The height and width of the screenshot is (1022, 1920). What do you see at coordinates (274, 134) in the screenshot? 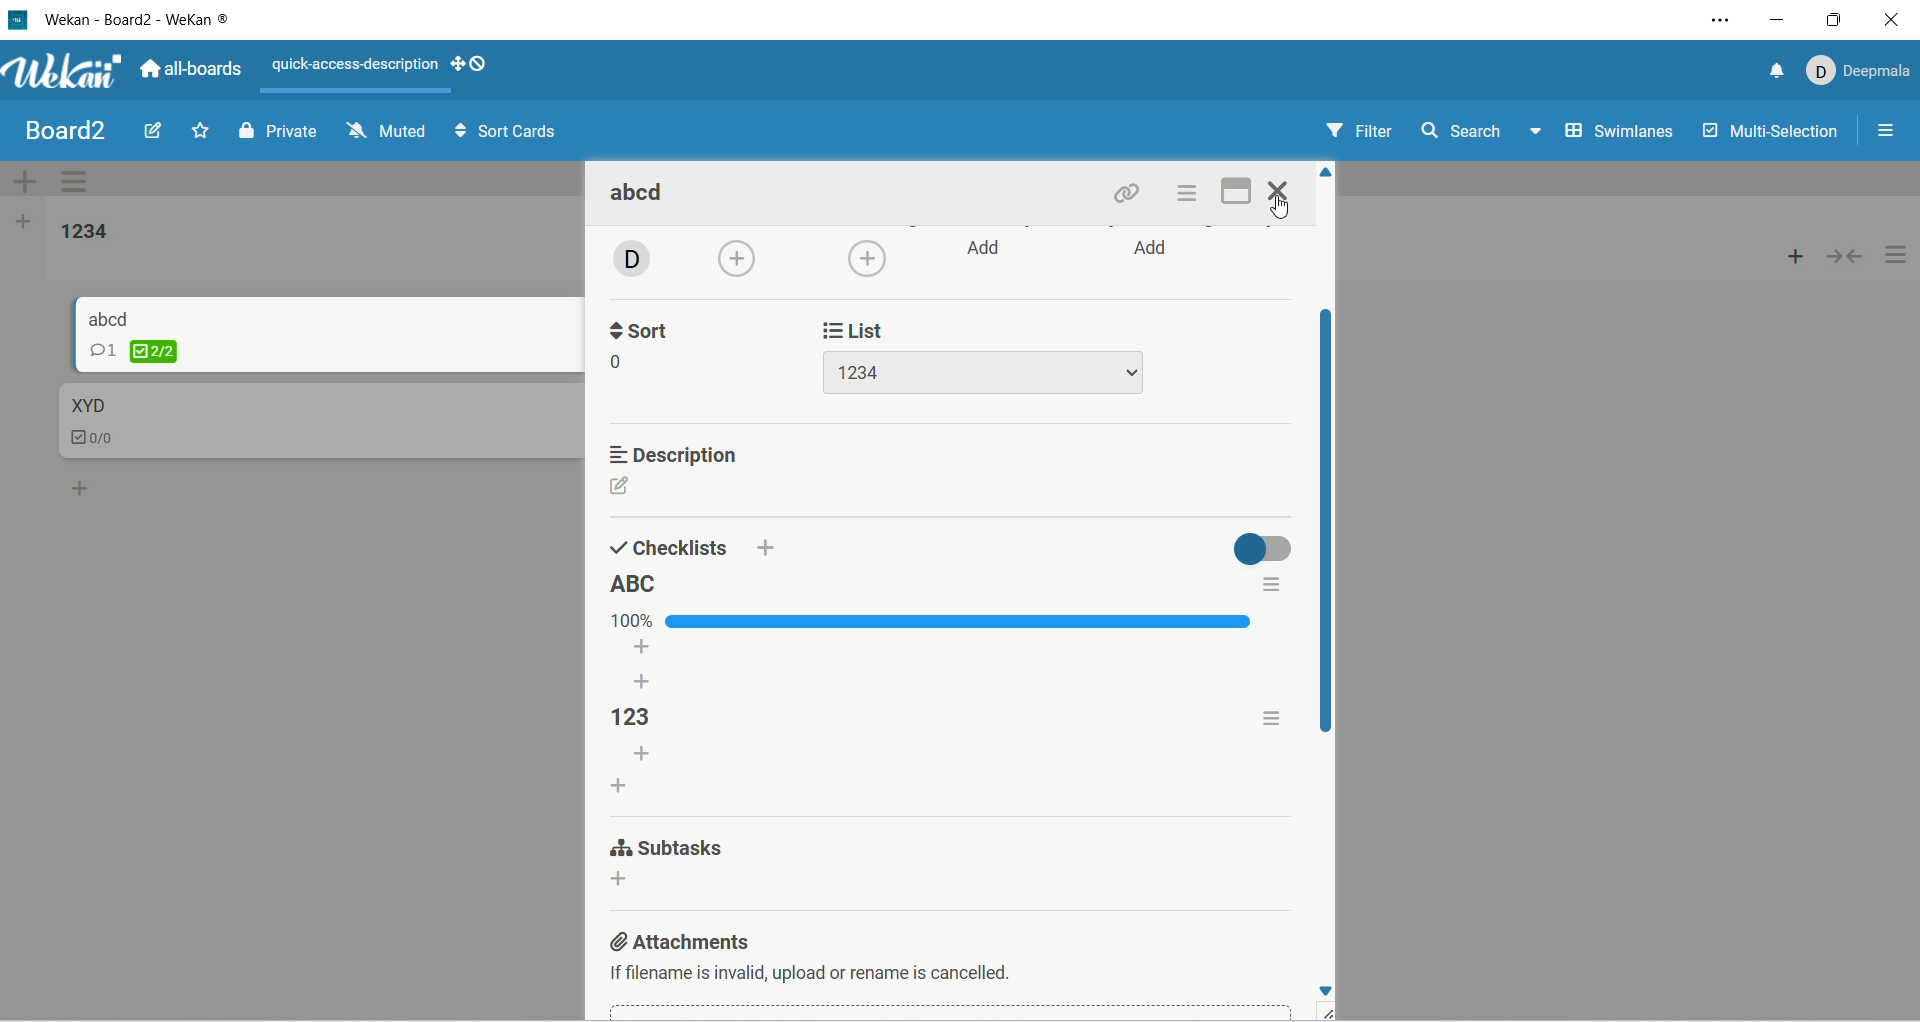
I see `private` at bounding box center [274, 134].